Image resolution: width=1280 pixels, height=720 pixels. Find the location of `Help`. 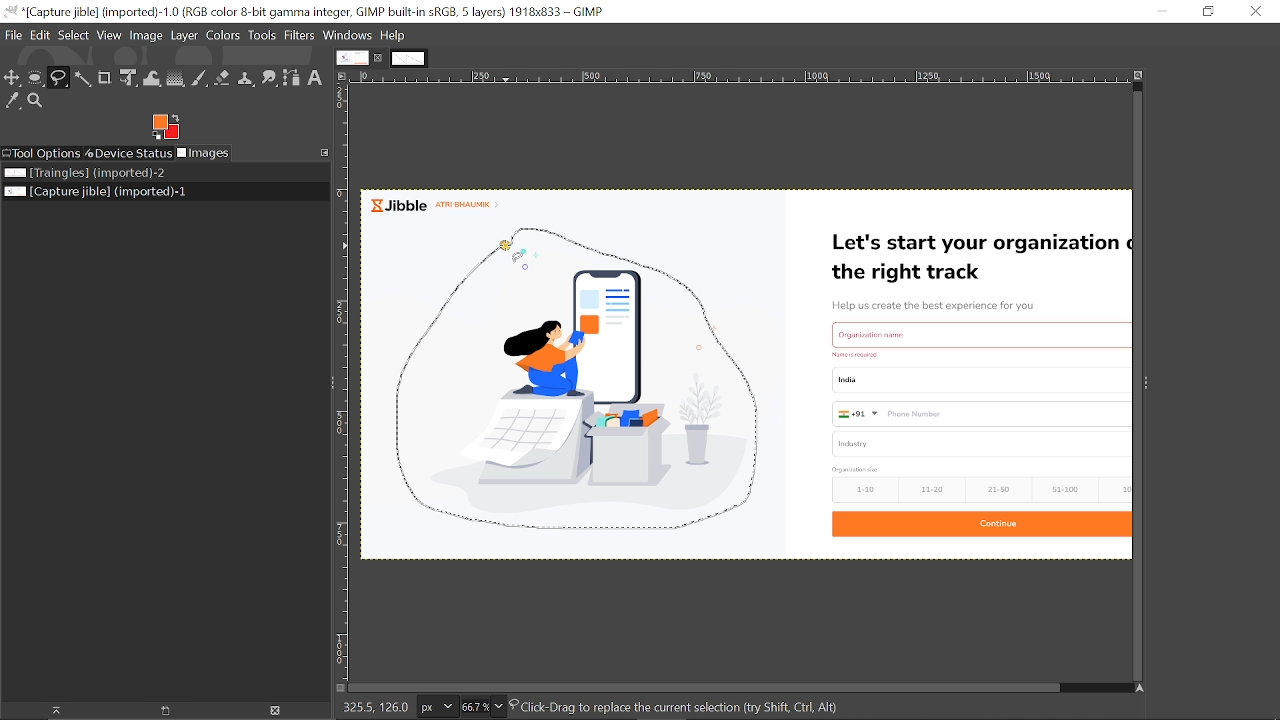

Help is located at coordinates (393, 36).